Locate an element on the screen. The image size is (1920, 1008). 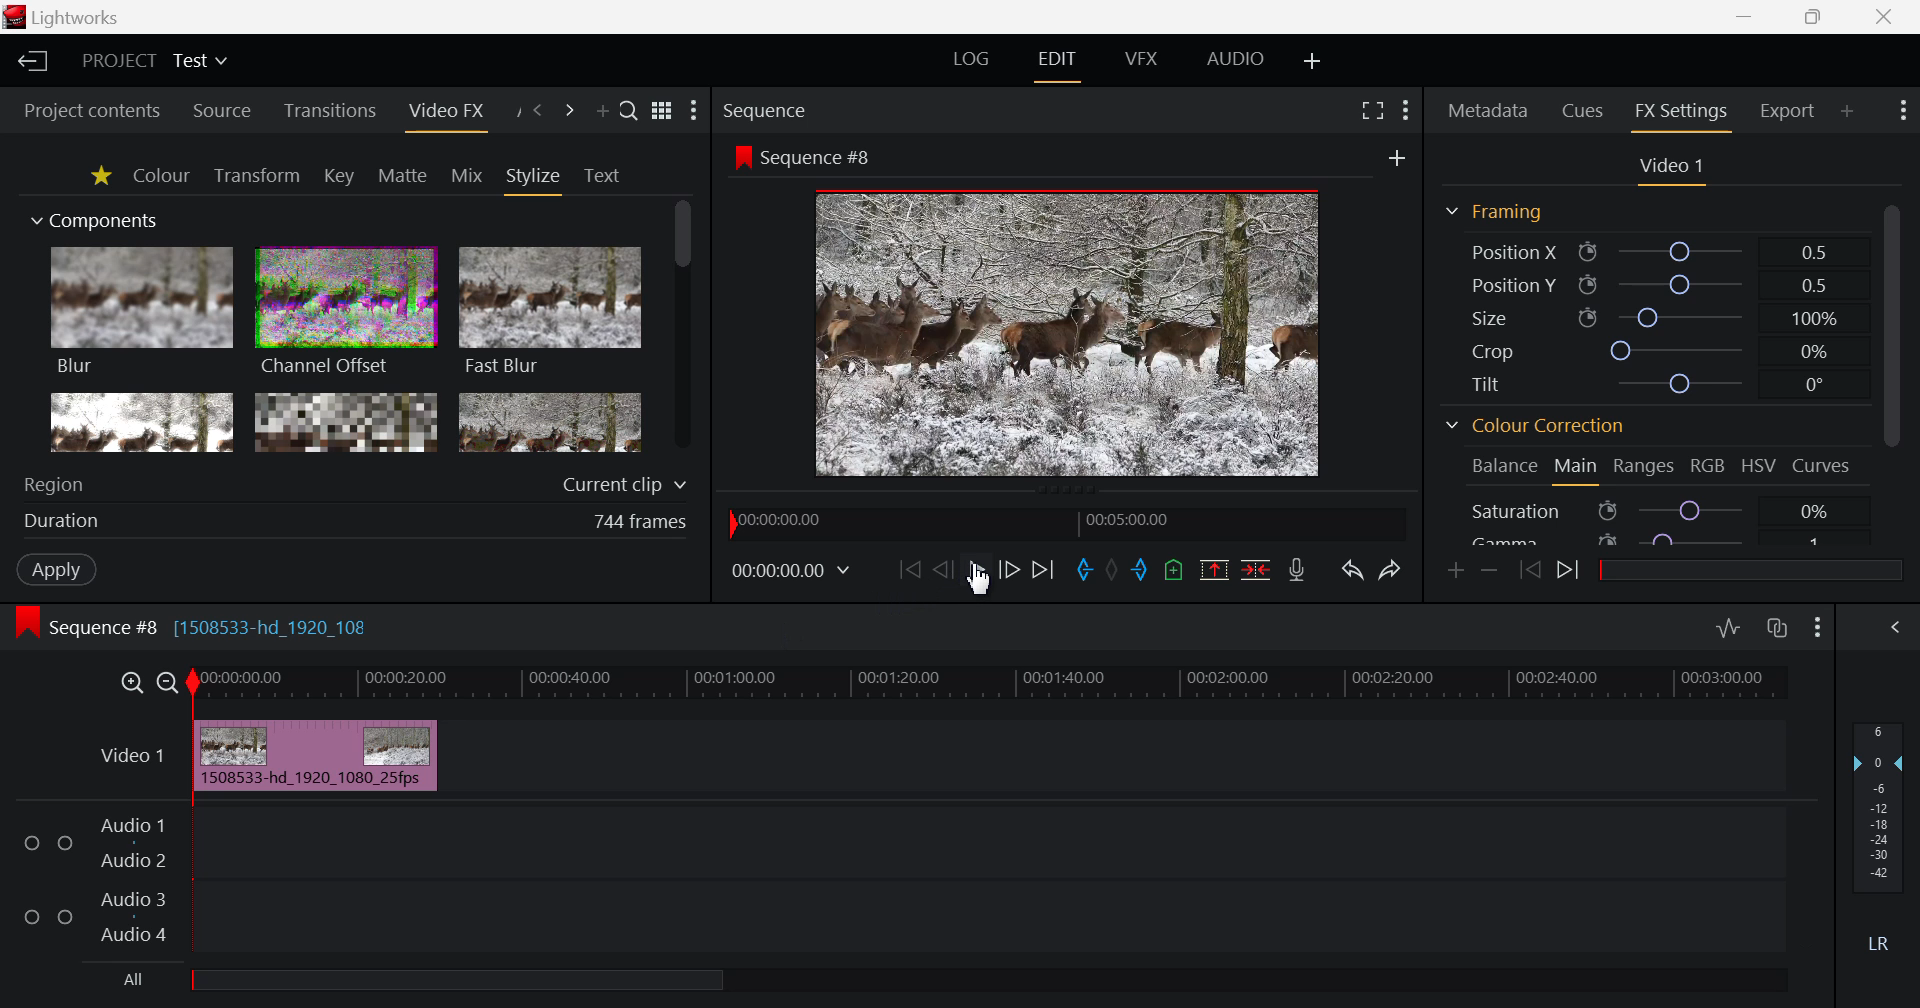
Position X is located at coordinates (1651, 251).